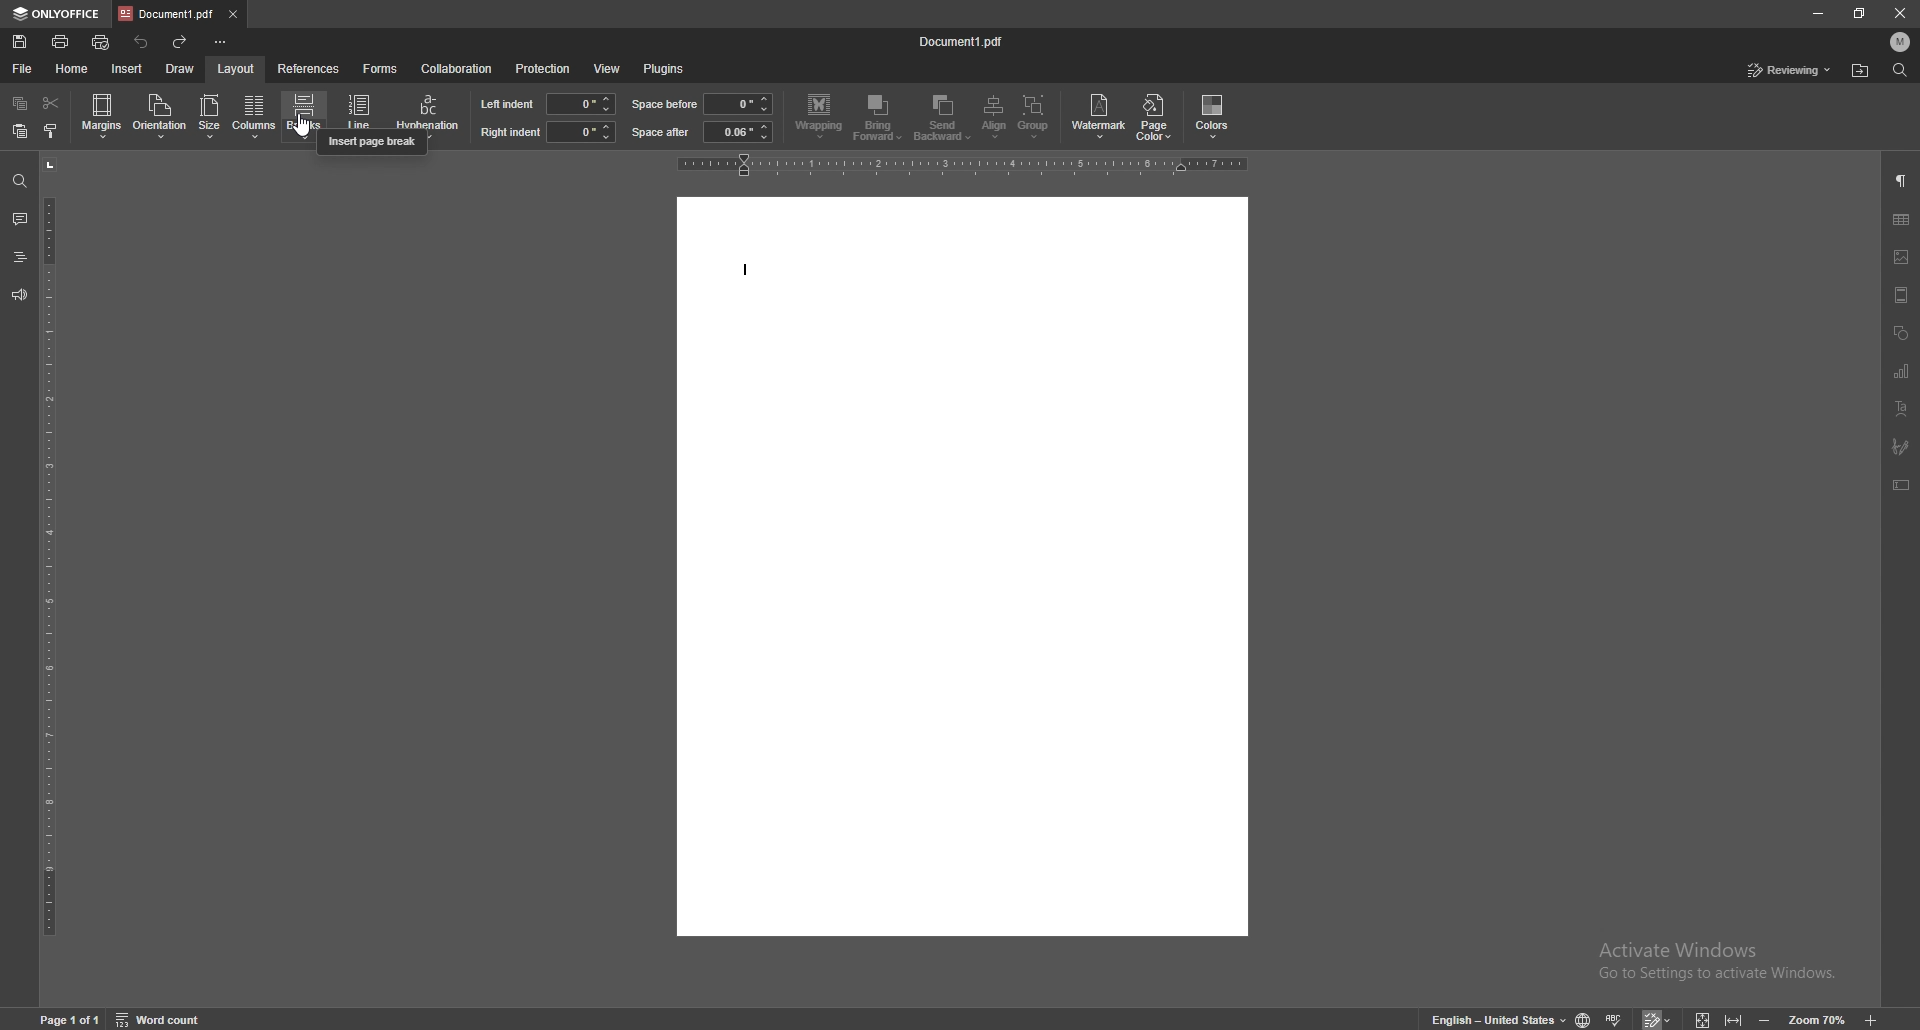  Describe the element at coordinates (428, 110) in the screenshot. I see `hyphenation` at that location.